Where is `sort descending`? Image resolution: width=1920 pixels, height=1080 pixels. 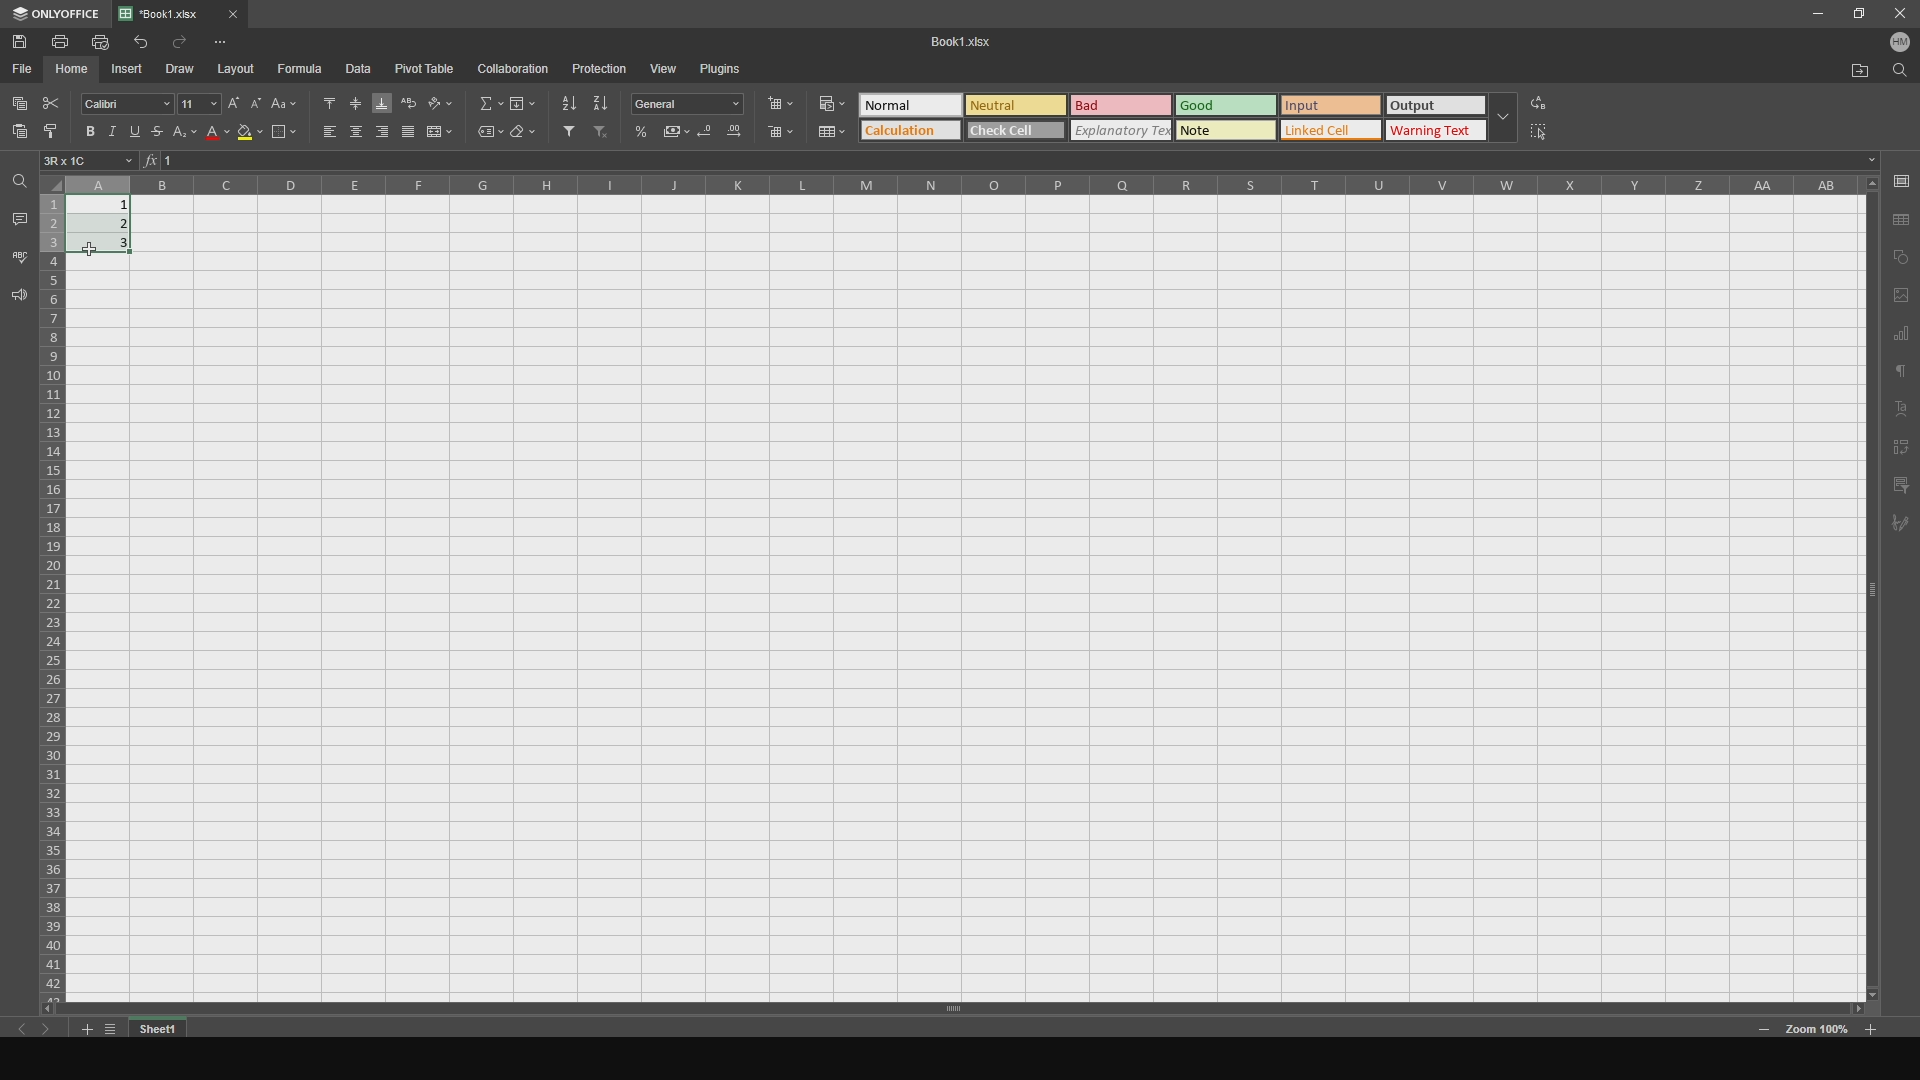 sort descending is located at coordinates (601, 102).